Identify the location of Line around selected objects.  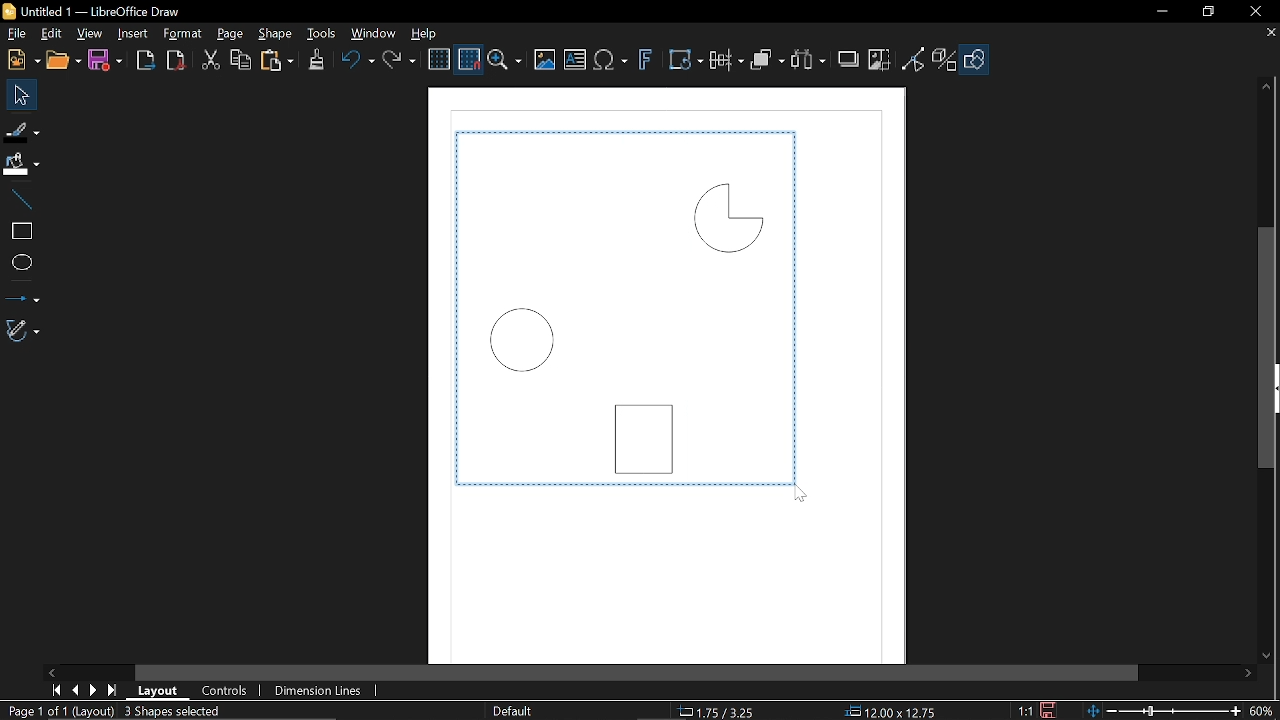
(623, 132).